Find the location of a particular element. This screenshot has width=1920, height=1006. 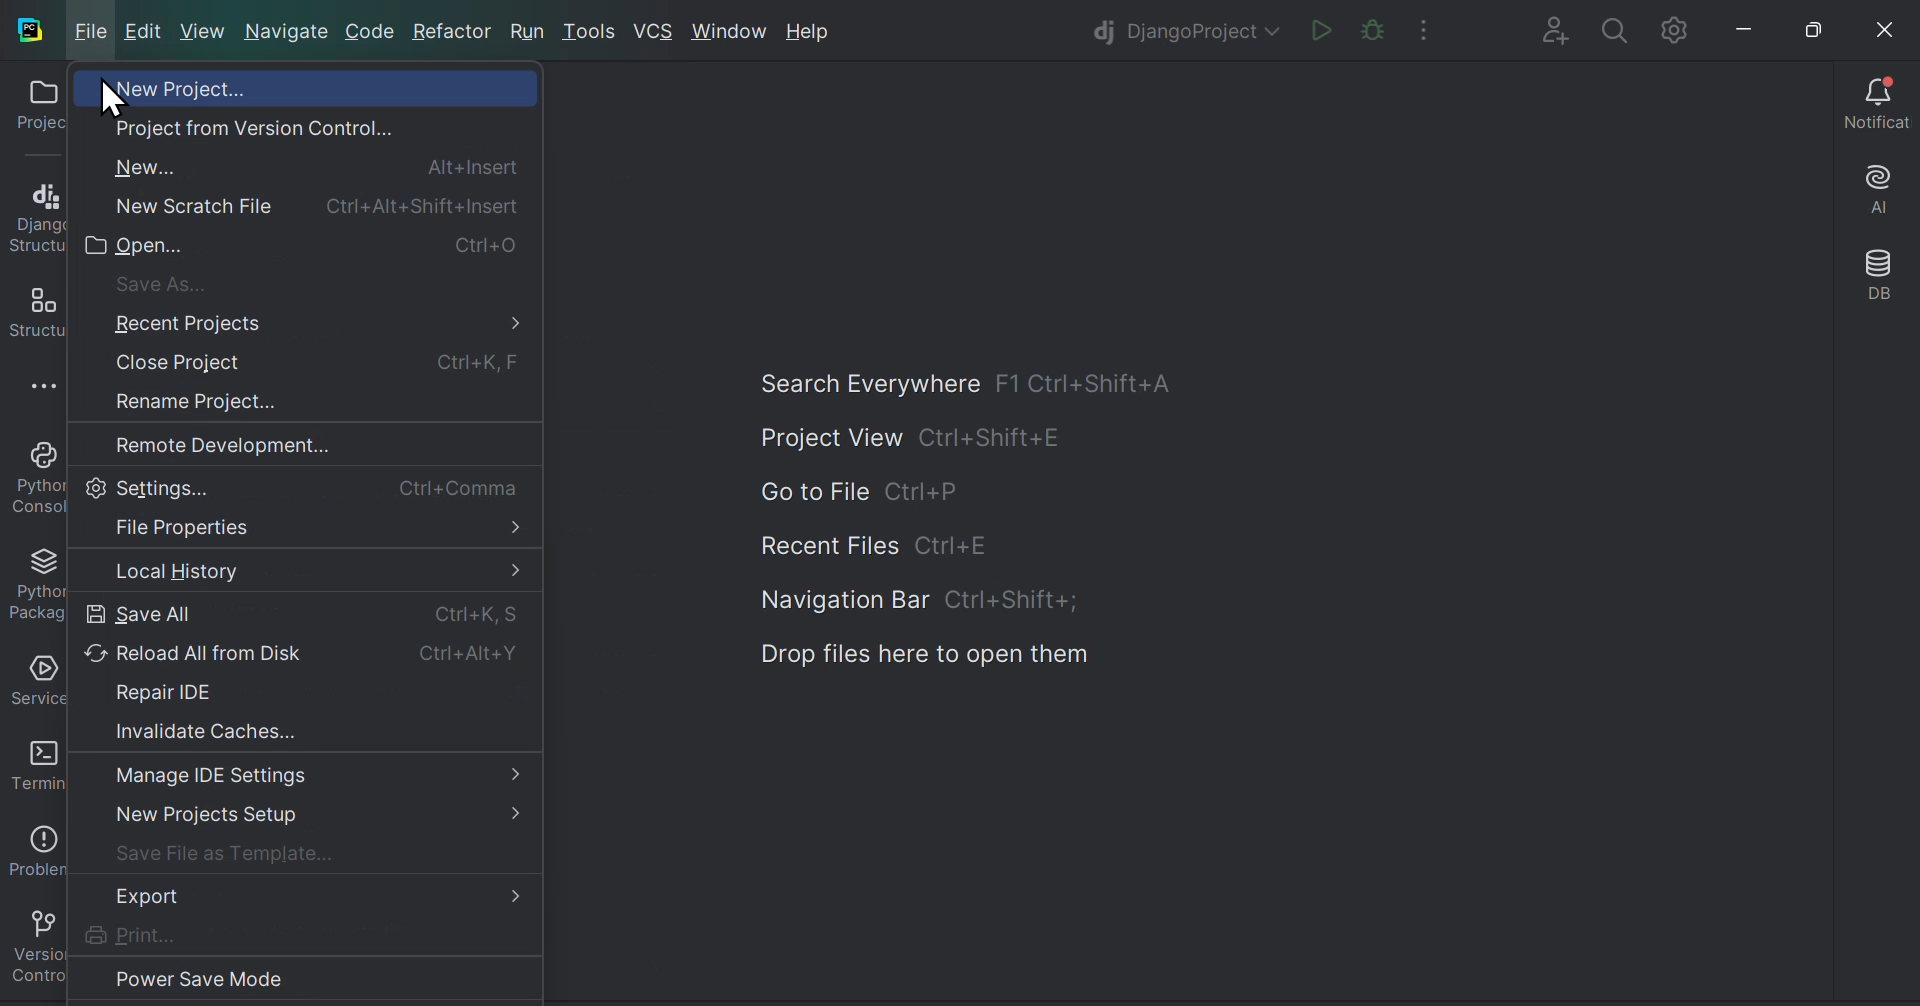

Help is located at coordinates (814, 32).